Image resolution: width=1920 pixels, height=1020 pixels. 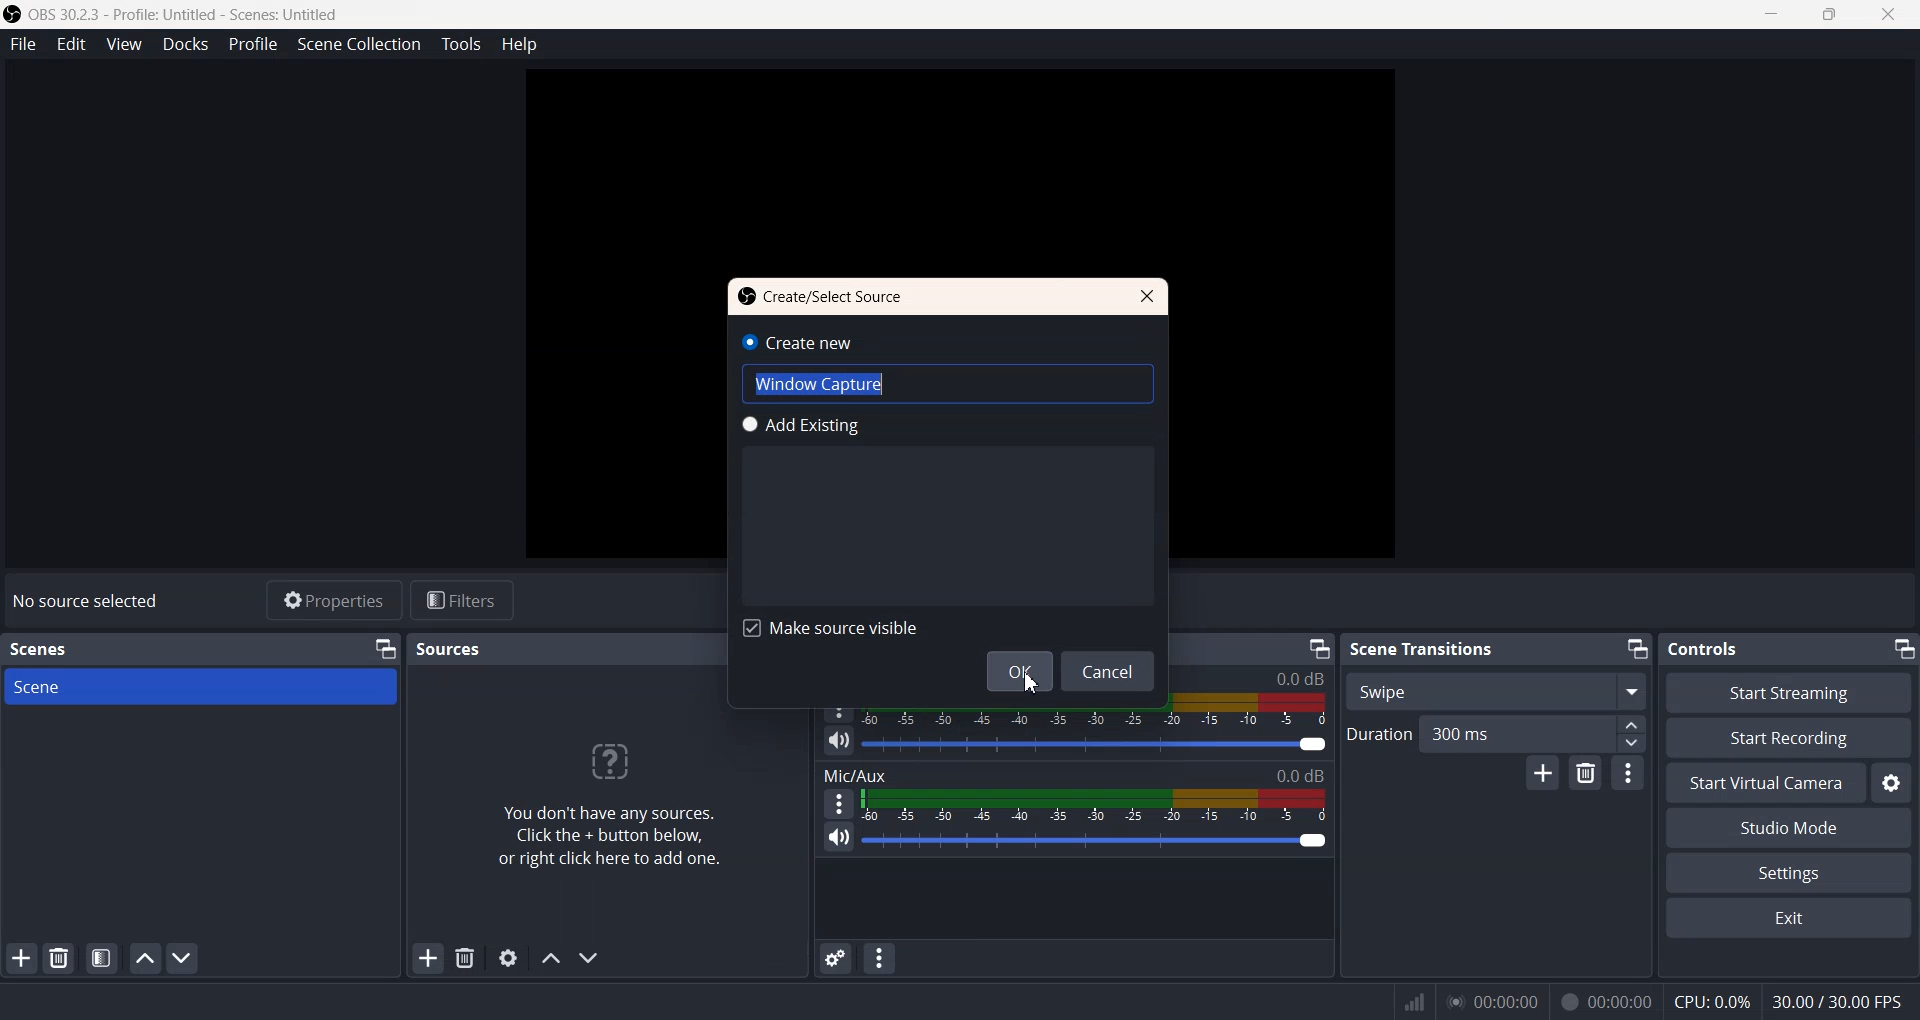 I want to click on No source selected, so click(x=91, y=600).